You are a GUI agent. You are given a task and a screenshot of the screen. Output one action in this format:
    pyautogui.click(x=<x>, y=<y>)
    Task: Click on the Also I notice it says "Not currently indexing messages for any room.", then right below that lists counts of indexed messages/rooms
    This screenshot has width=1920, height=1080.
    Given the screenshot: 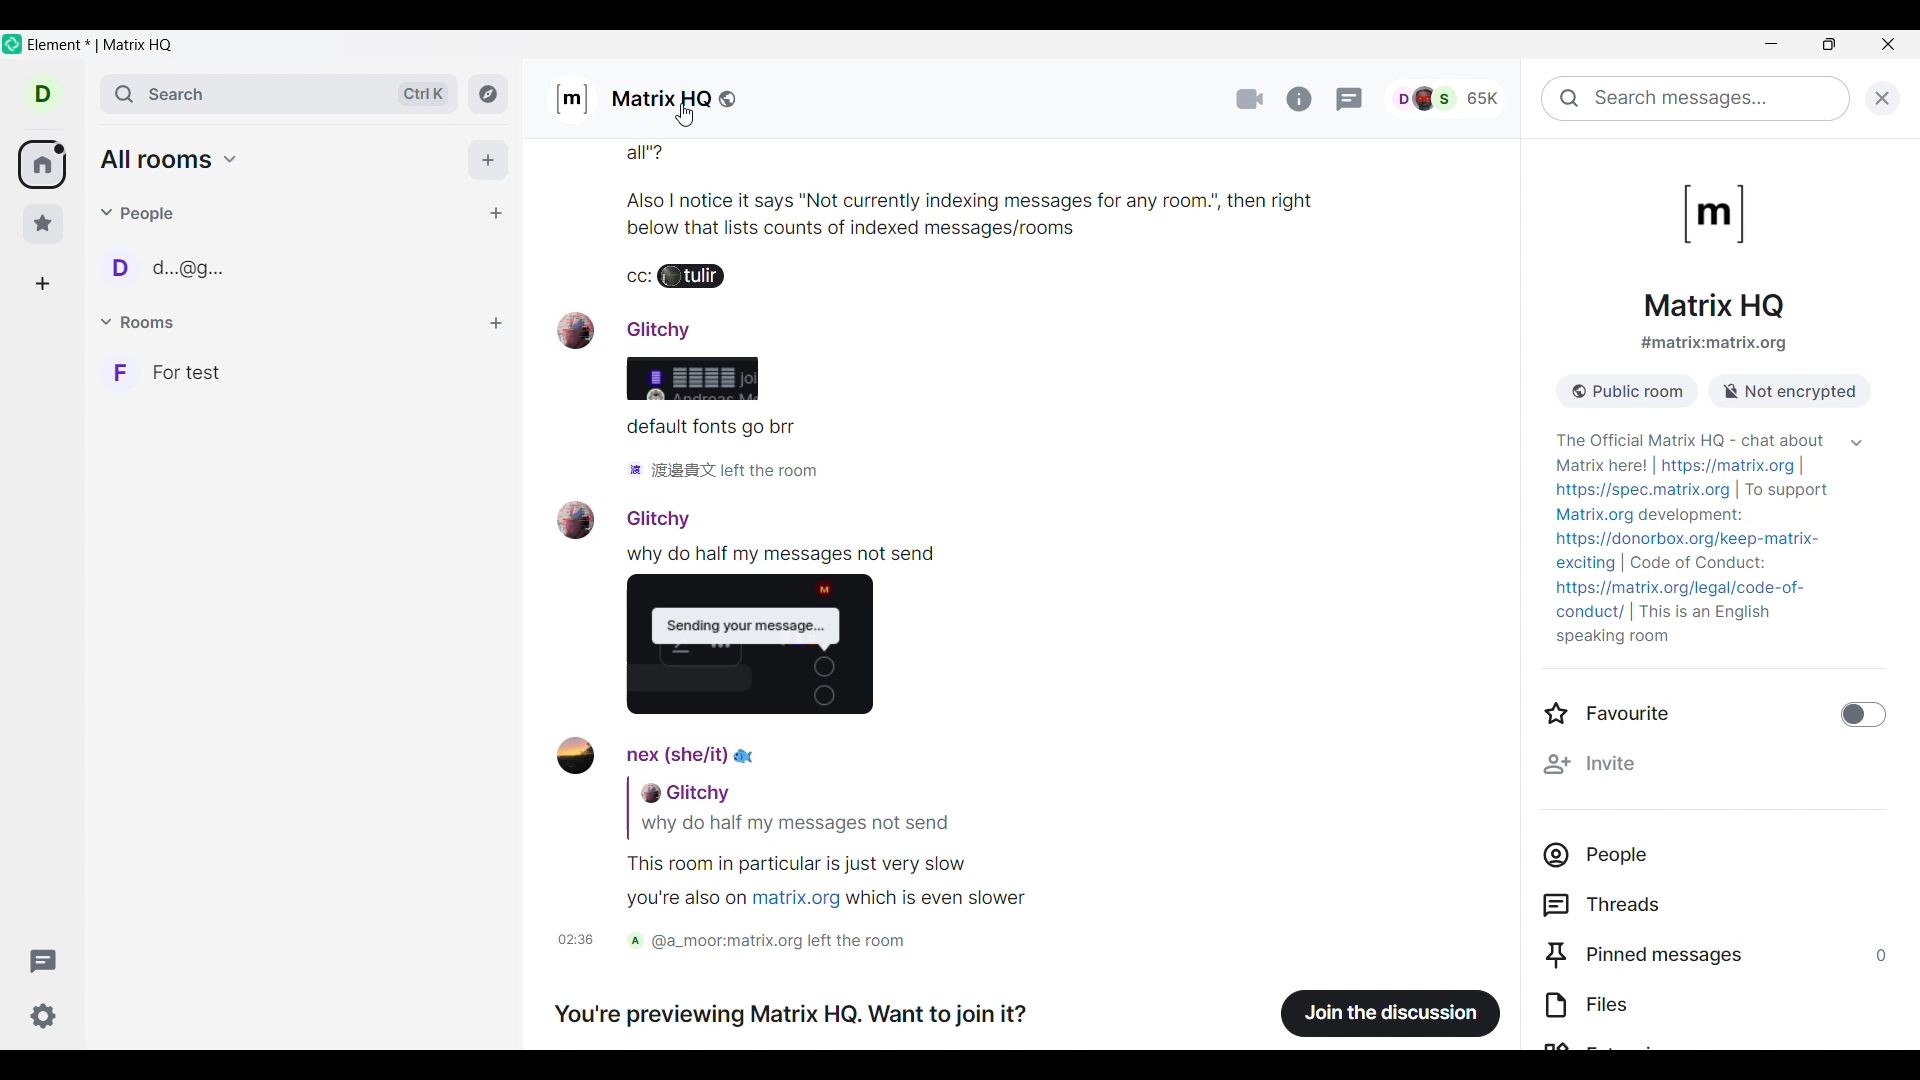 What is the action you would take?
    pyautogui.click(x=1101, y=212)
    